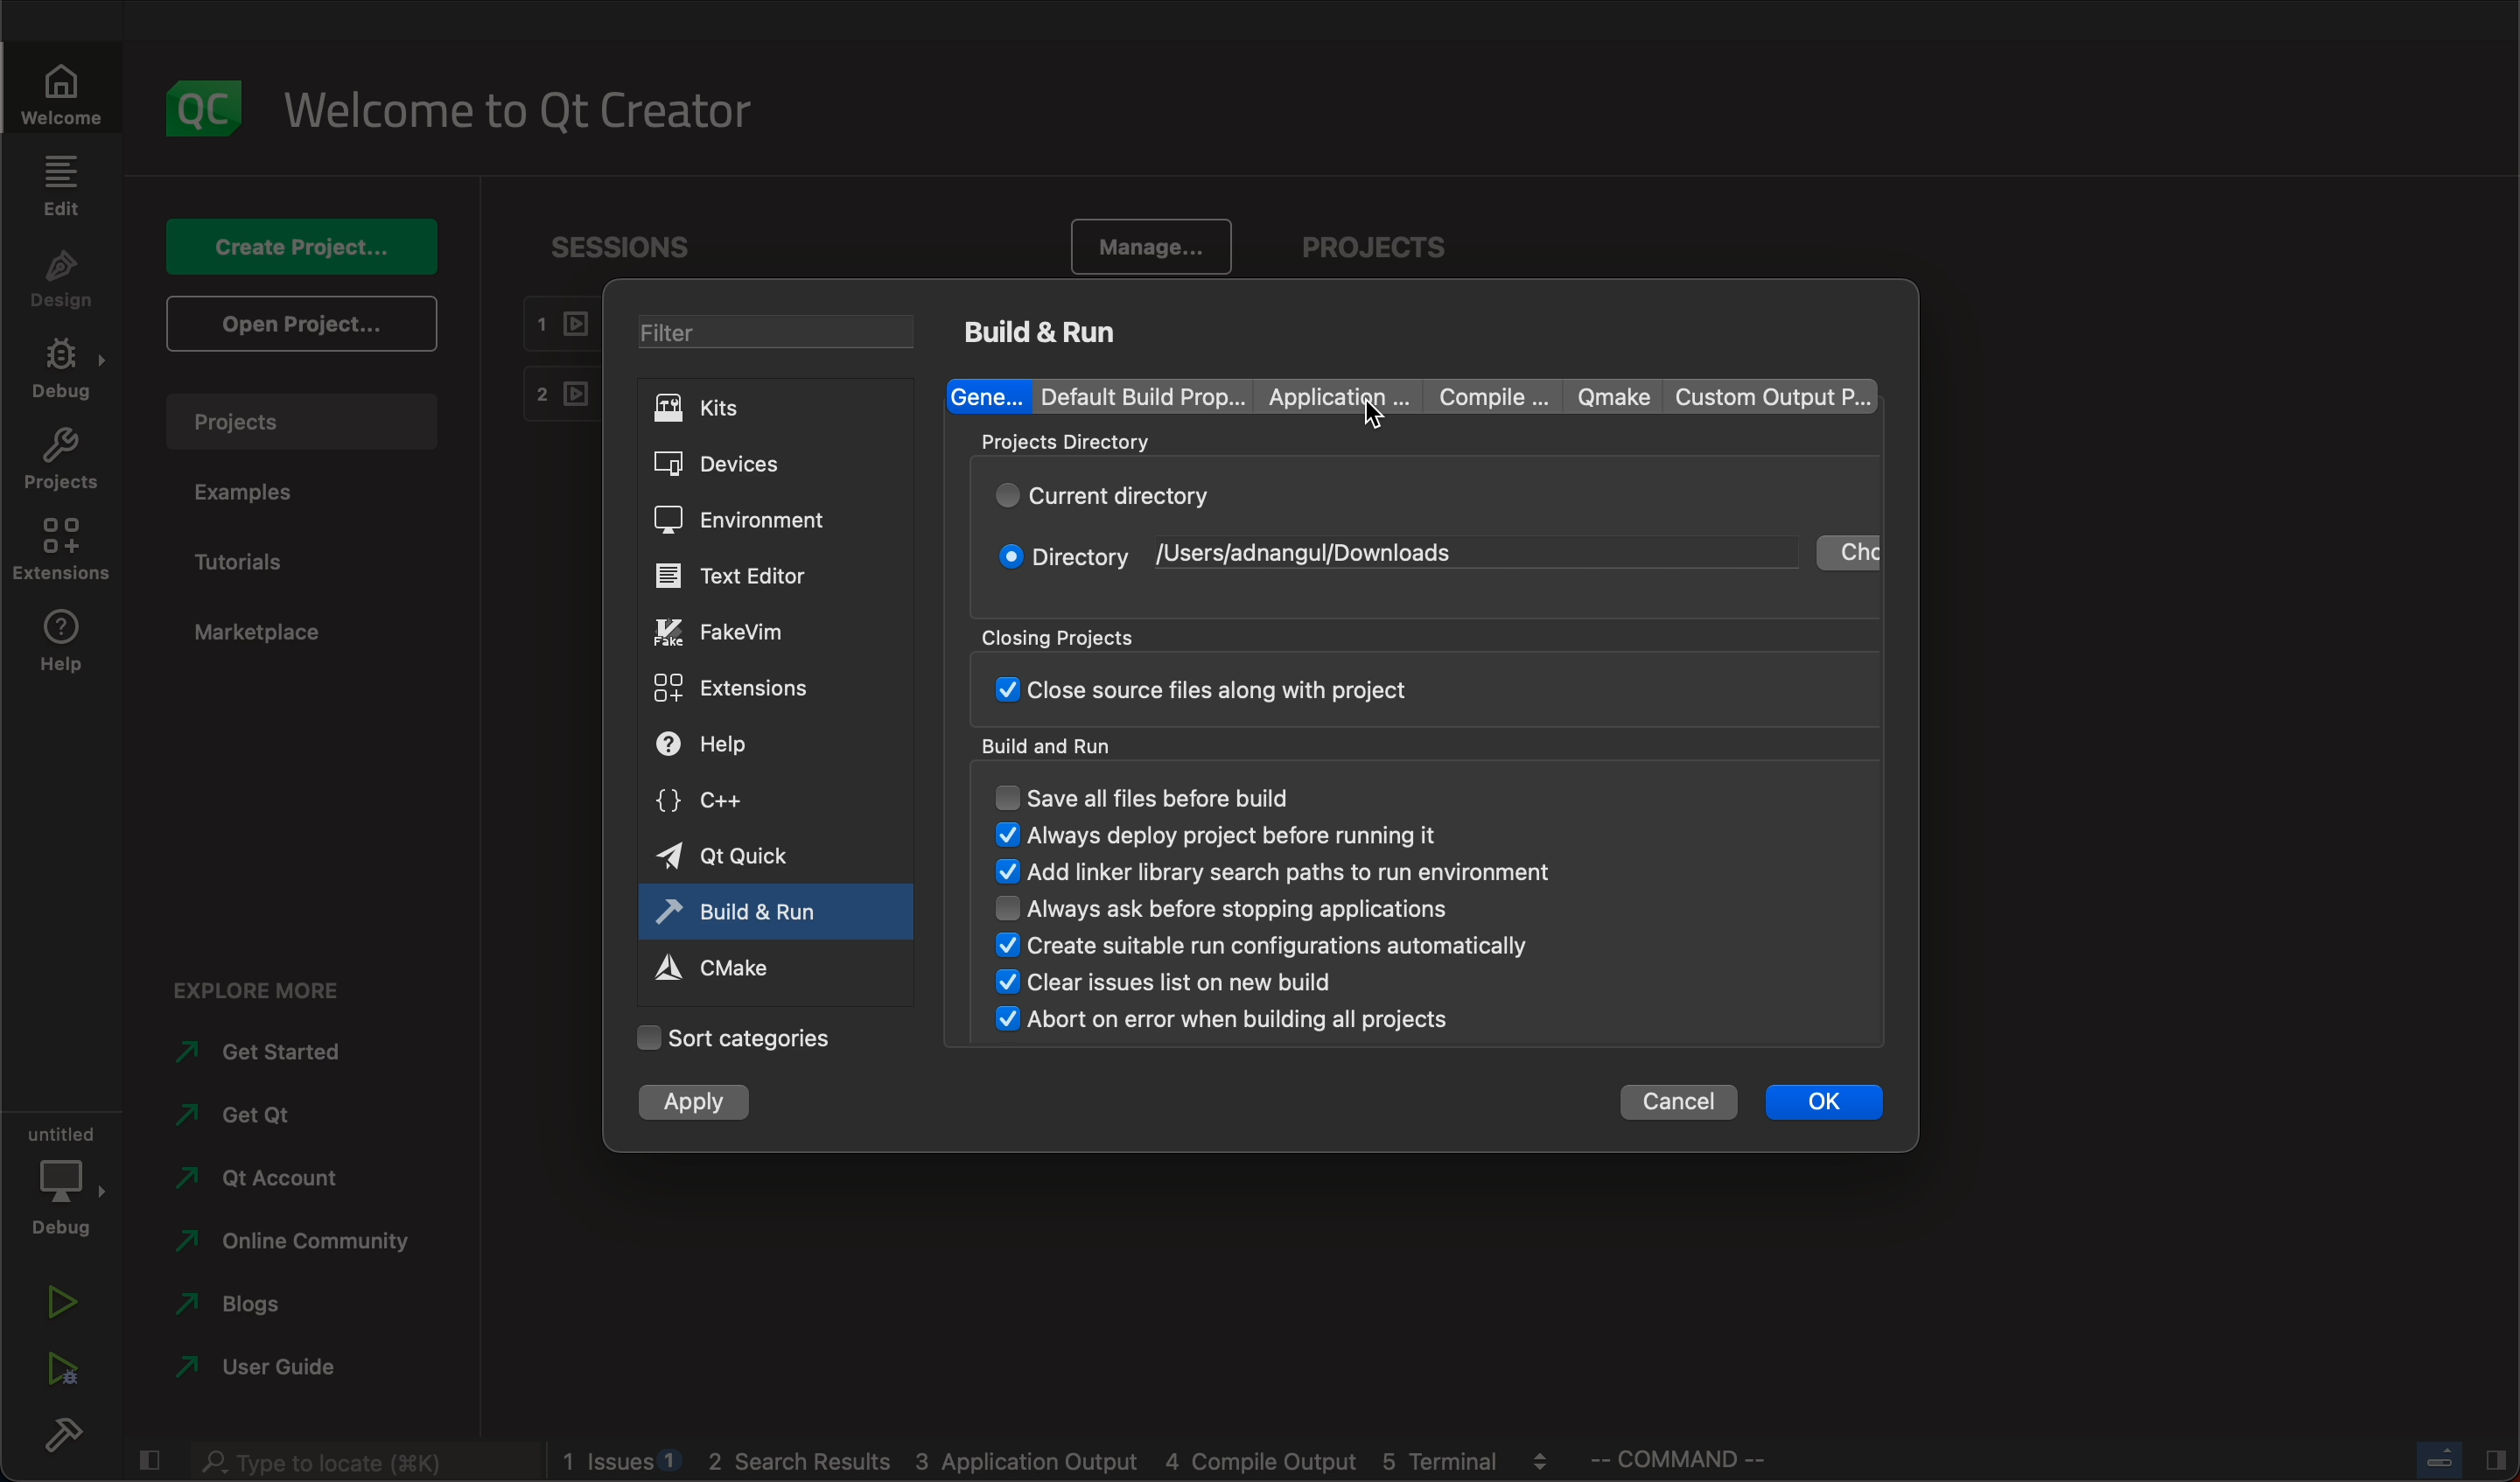 The image size is (2520, 1482). Describe the element at coordinates (1822, 1101) in the screenshot. I see `ok` at that location.